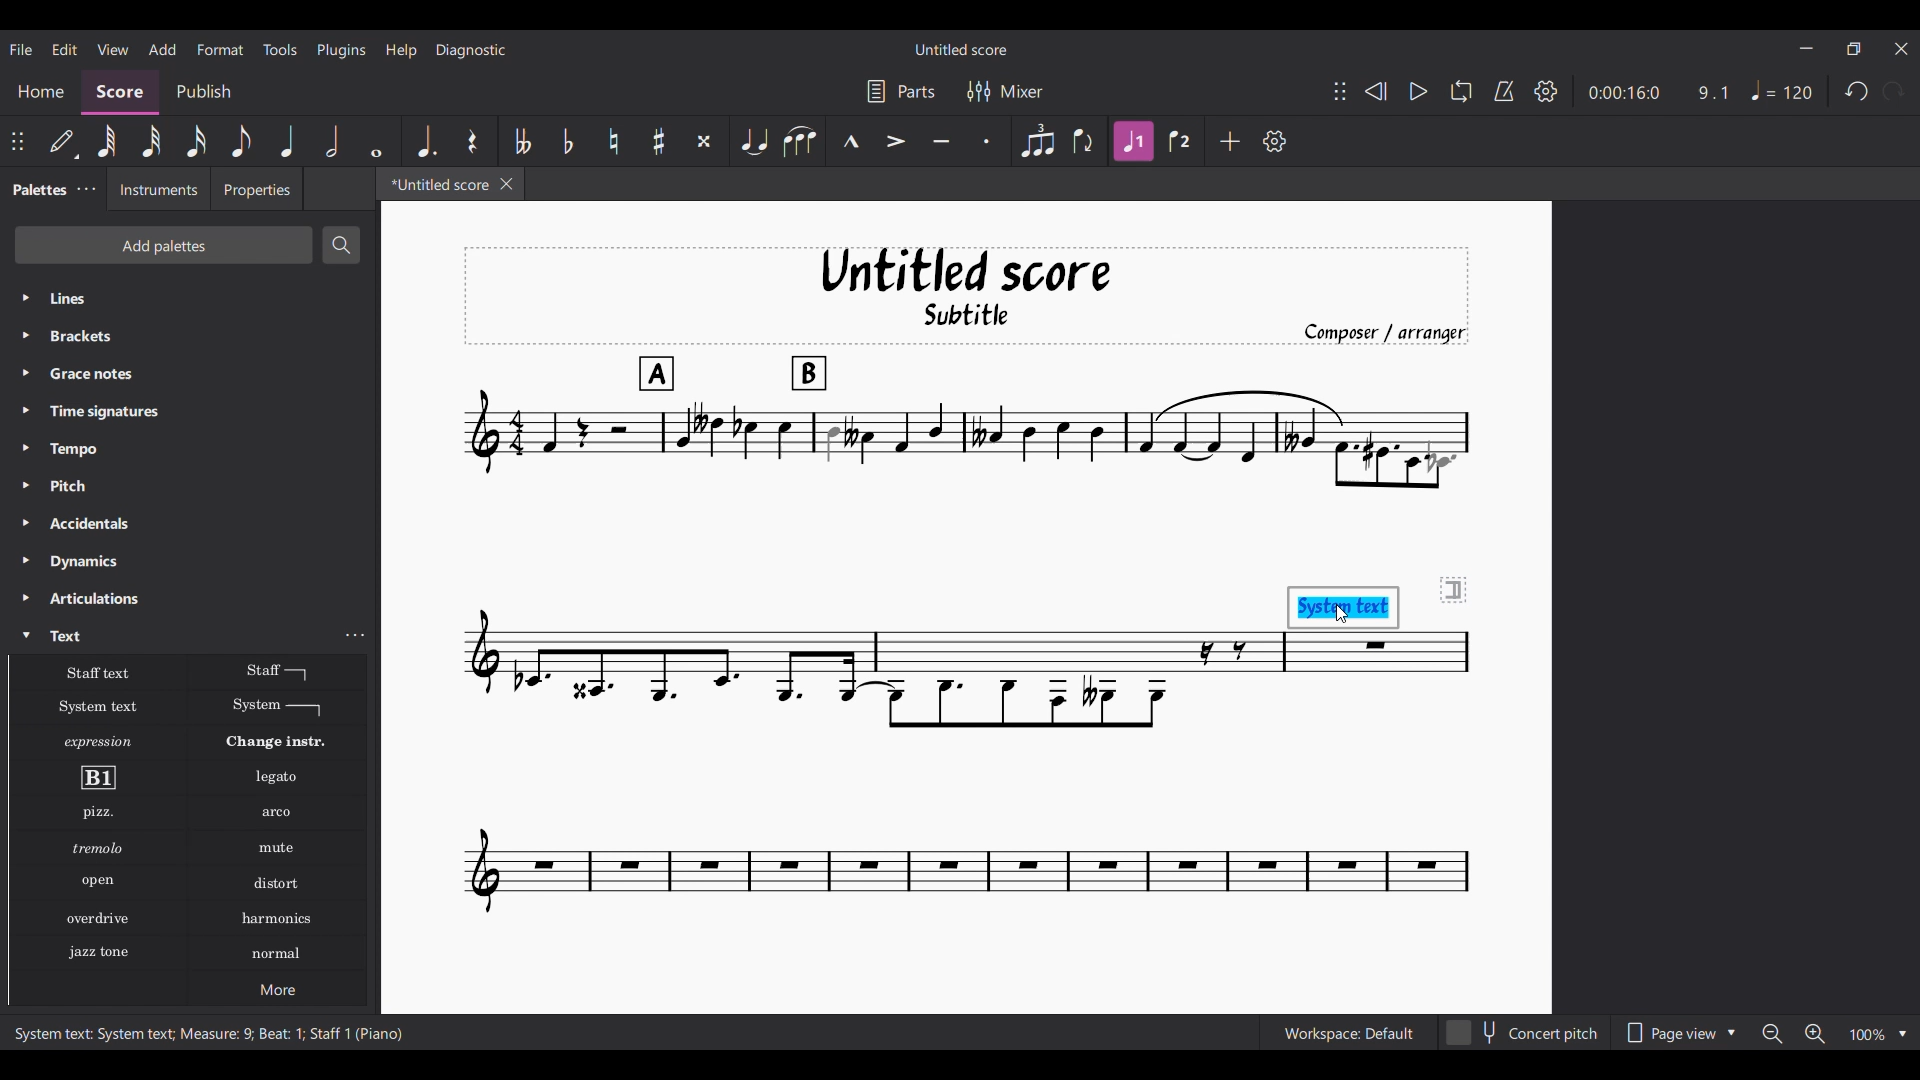 The image size is (1920, 1080). What do you see at coordinates (902, 91) in the screenshot?
I see `Parts settings` at bounding box center [902, 91].